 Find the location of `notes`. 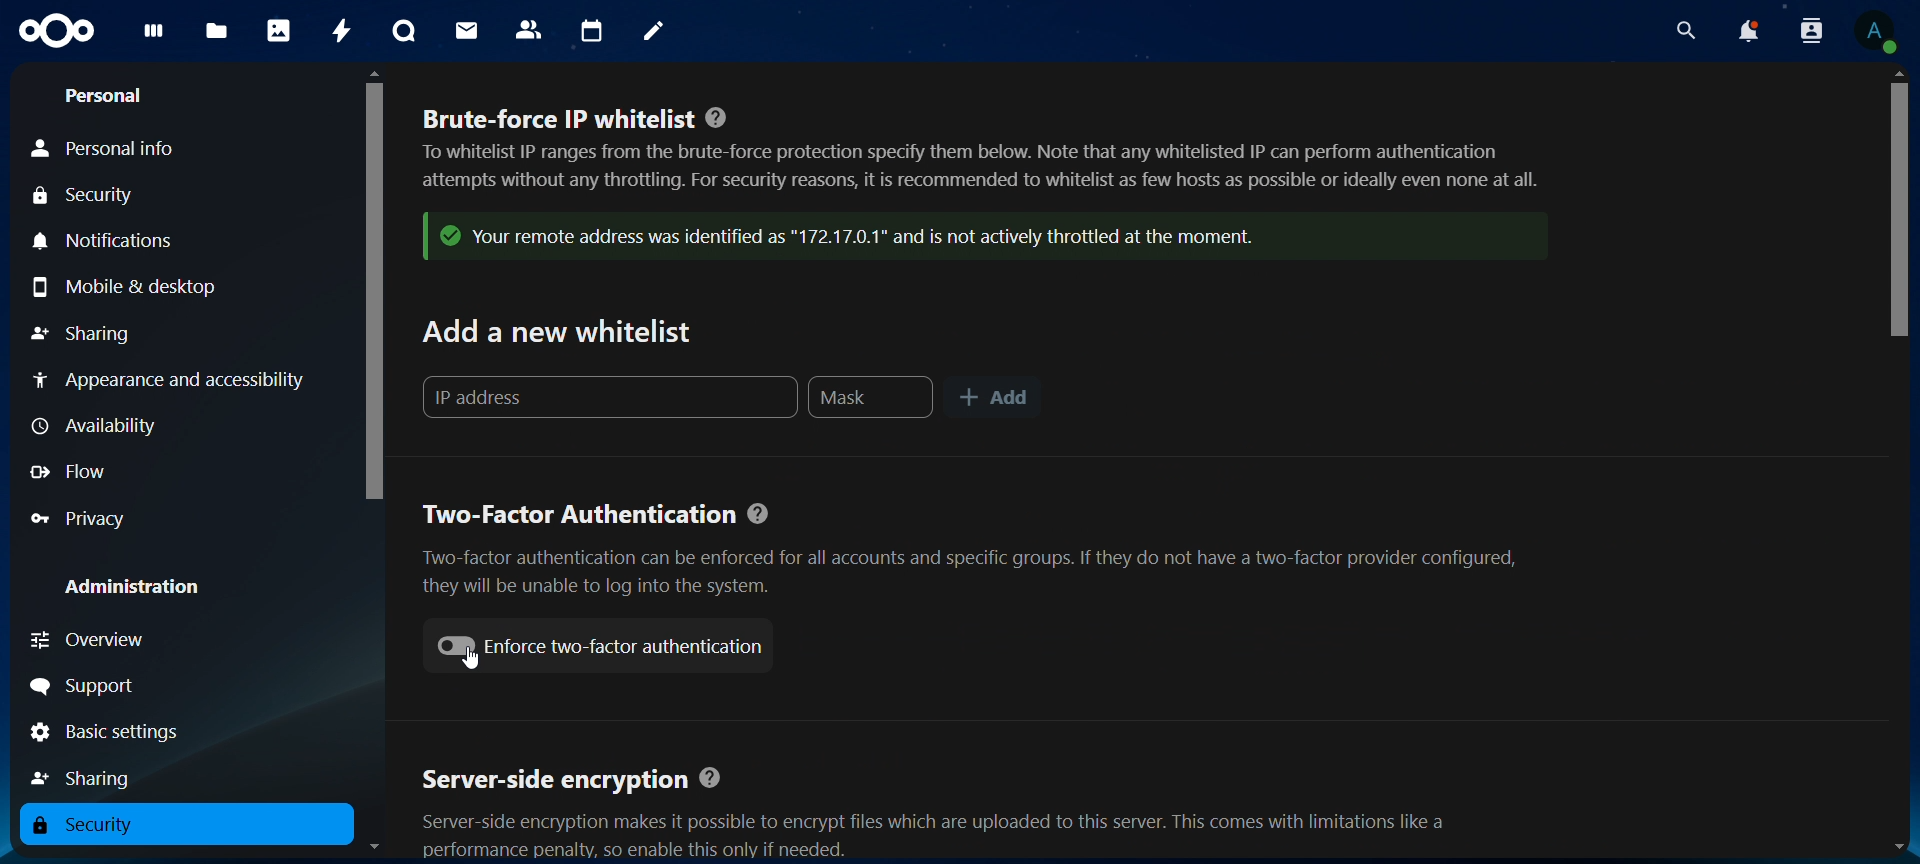

notes is located at coordinates (653, 30).